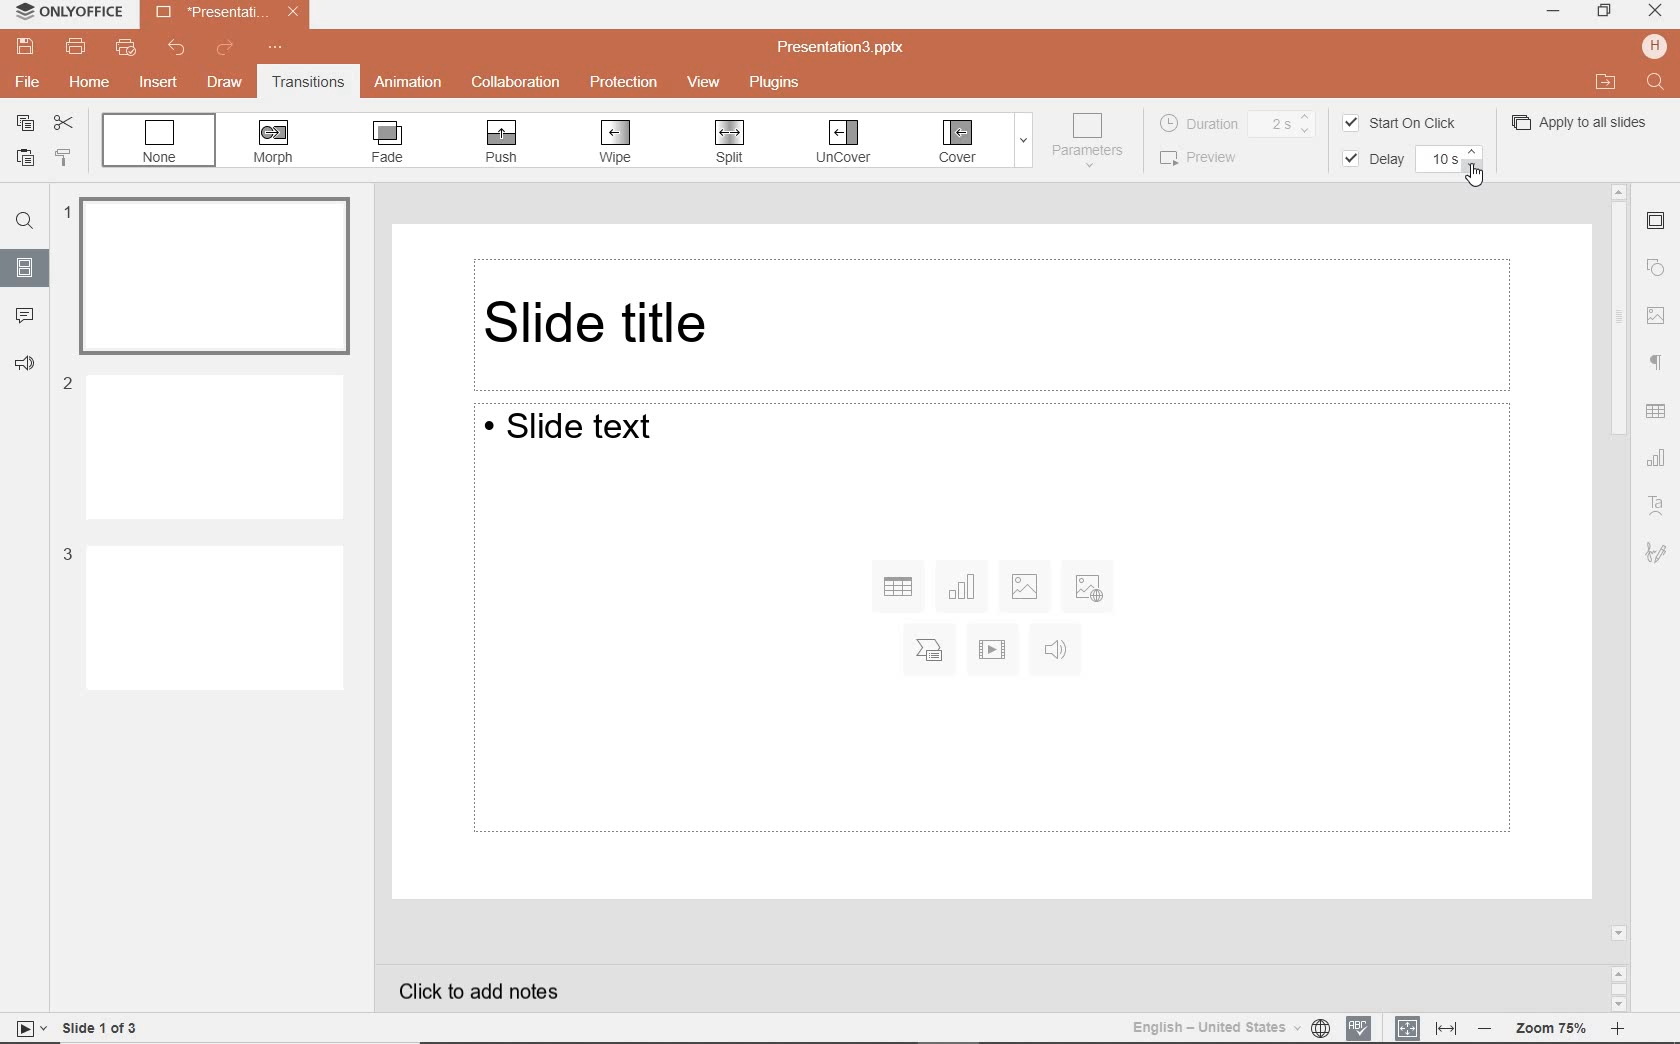  What do you see at coordinates (1617, 597) in the screenshot?
I see `scrollbar` at bounding box center [1617, 597].